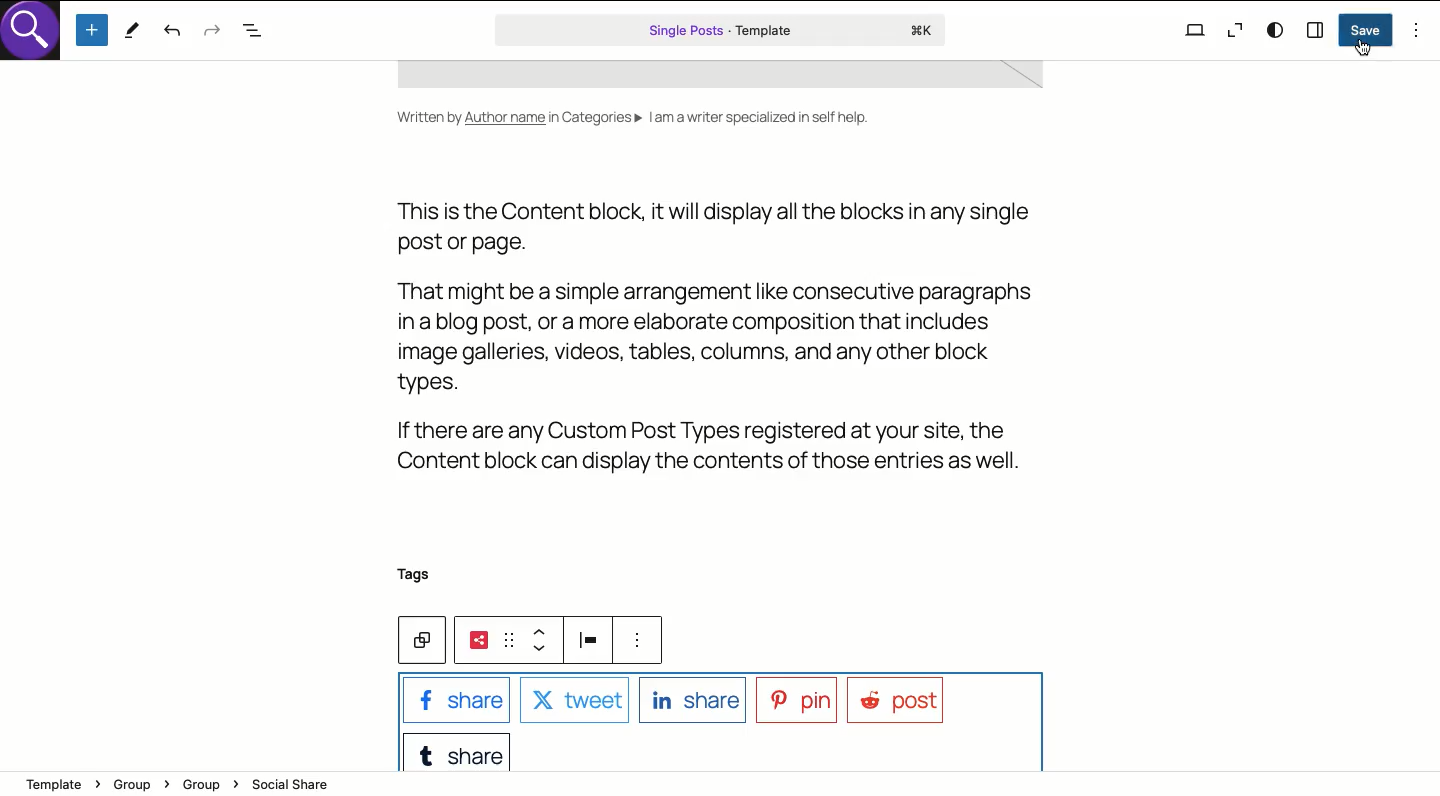  Describe the element at coordinates (36, 36) in the screenshot. I see `logo` at that location.